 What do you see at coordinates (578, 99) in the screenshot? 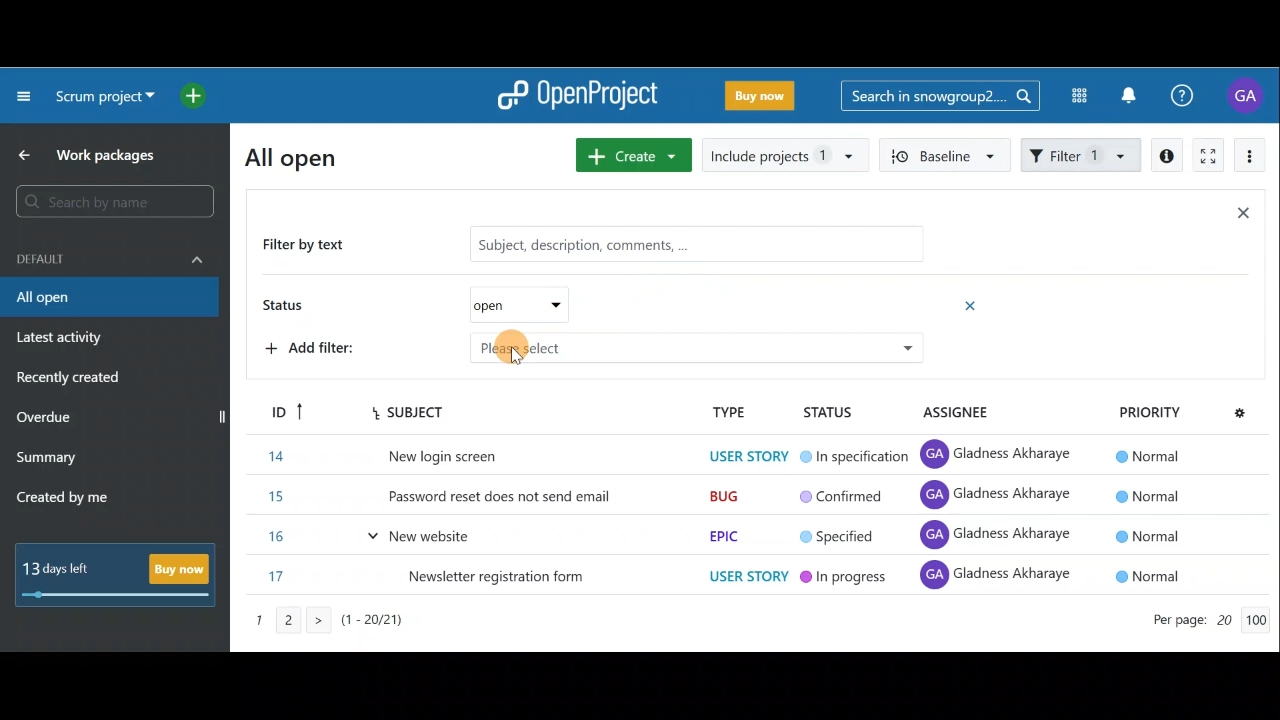
I see `OpenProject` at bounding box center [578, 99].